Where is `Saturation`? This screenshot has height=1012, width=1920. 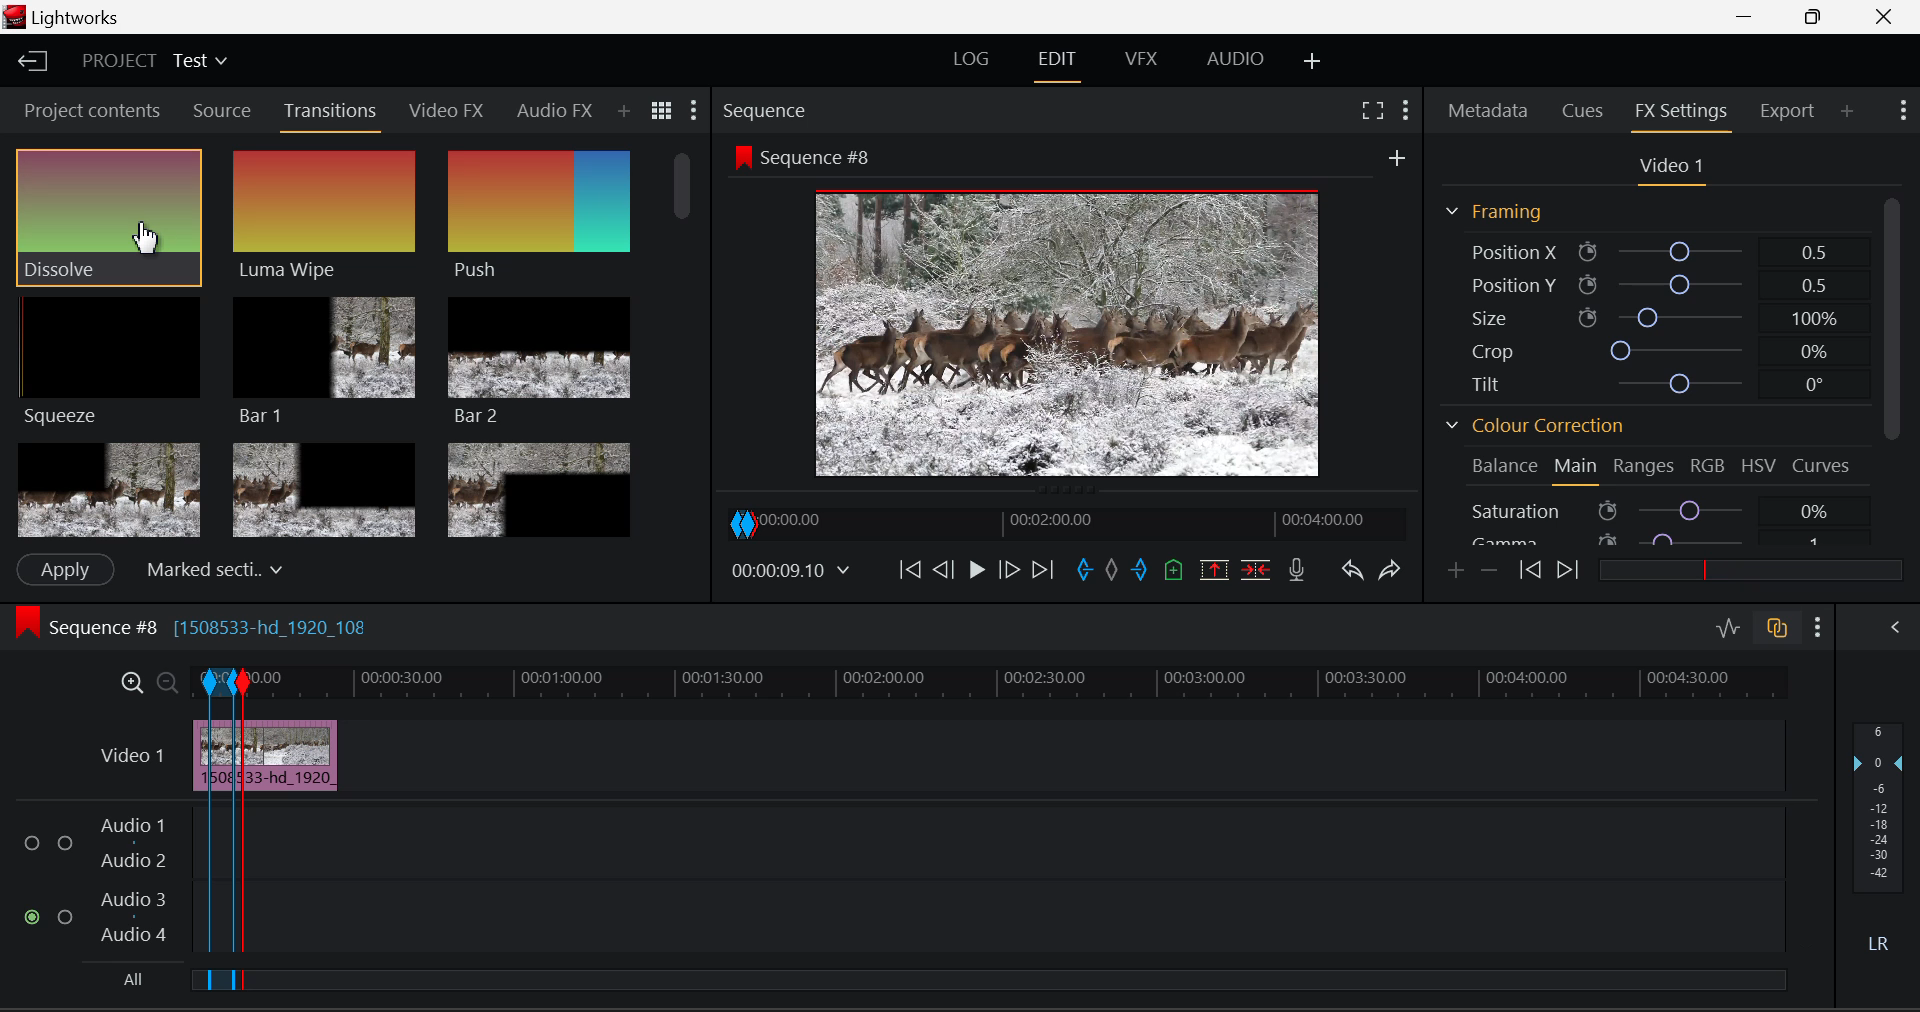 Saturation is located at coordinates (1649, 510).